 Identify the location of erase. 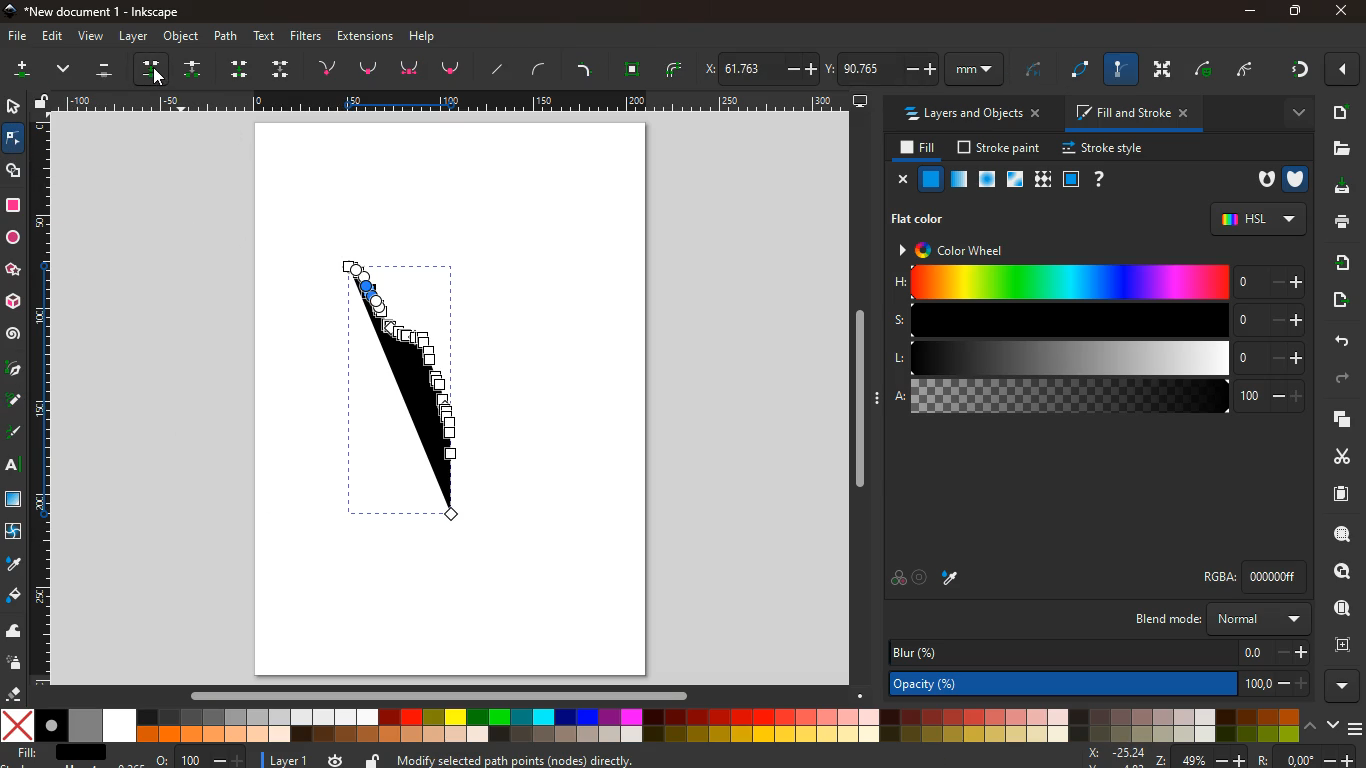
(14, 694).